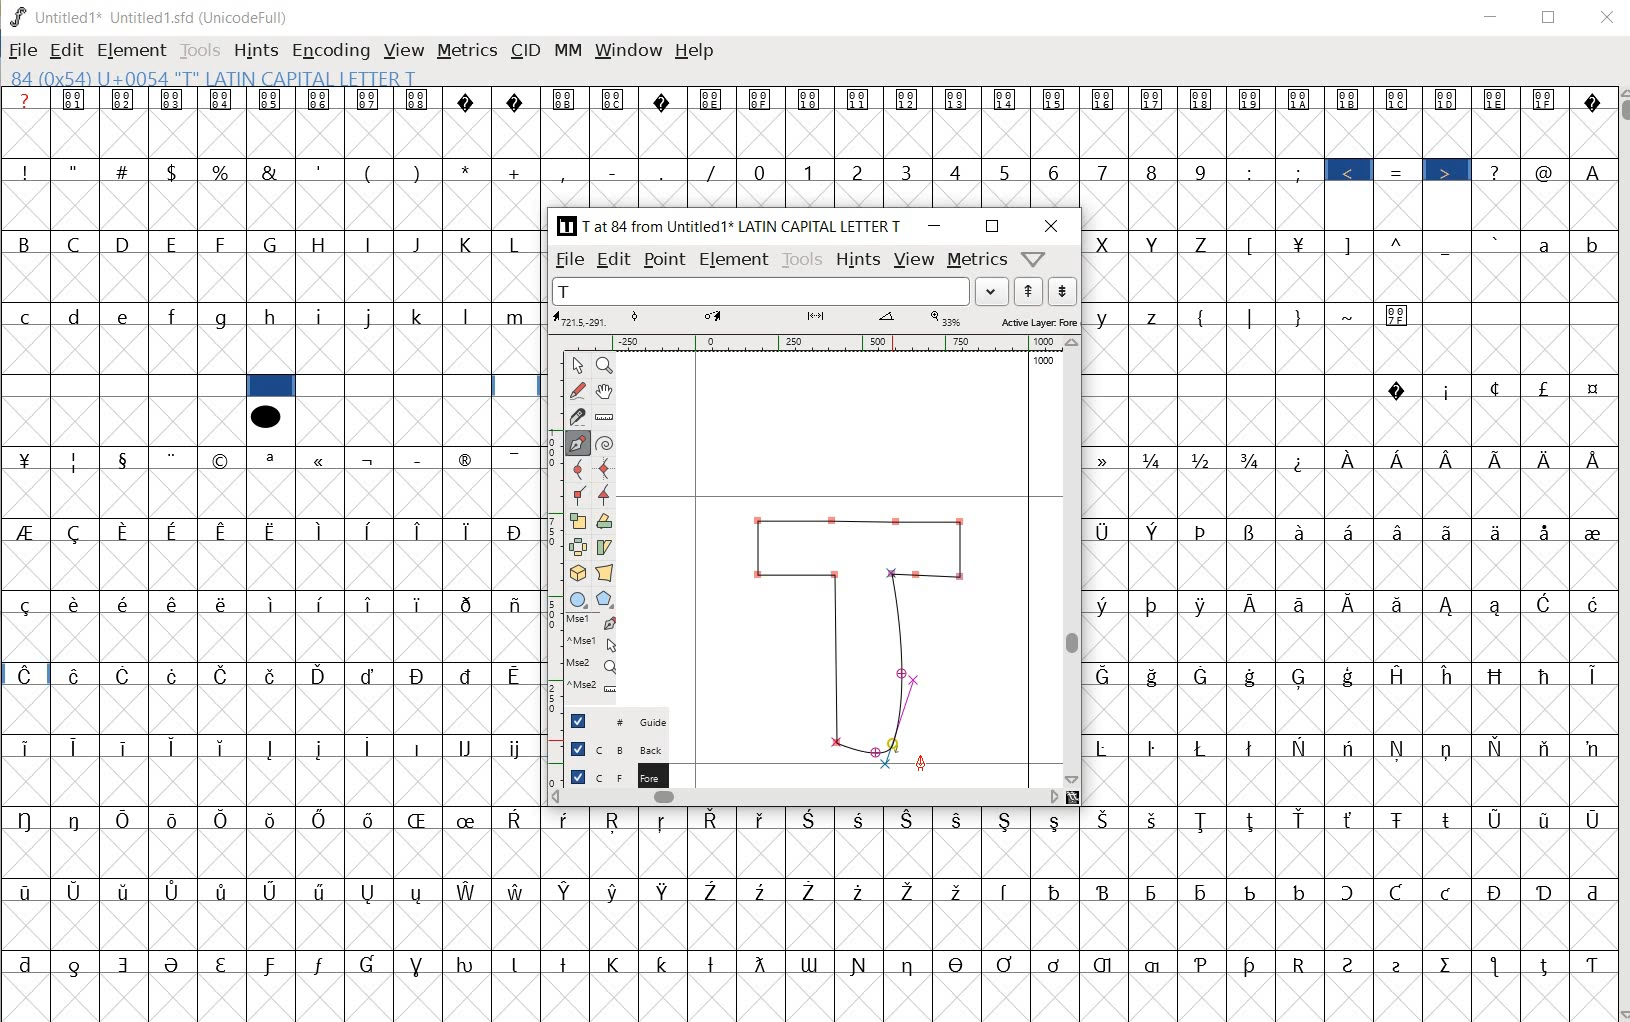  What do you see at coordinates (222, 962) in the screenshot?
I see `Symbol` at bounding box center [222, 962].